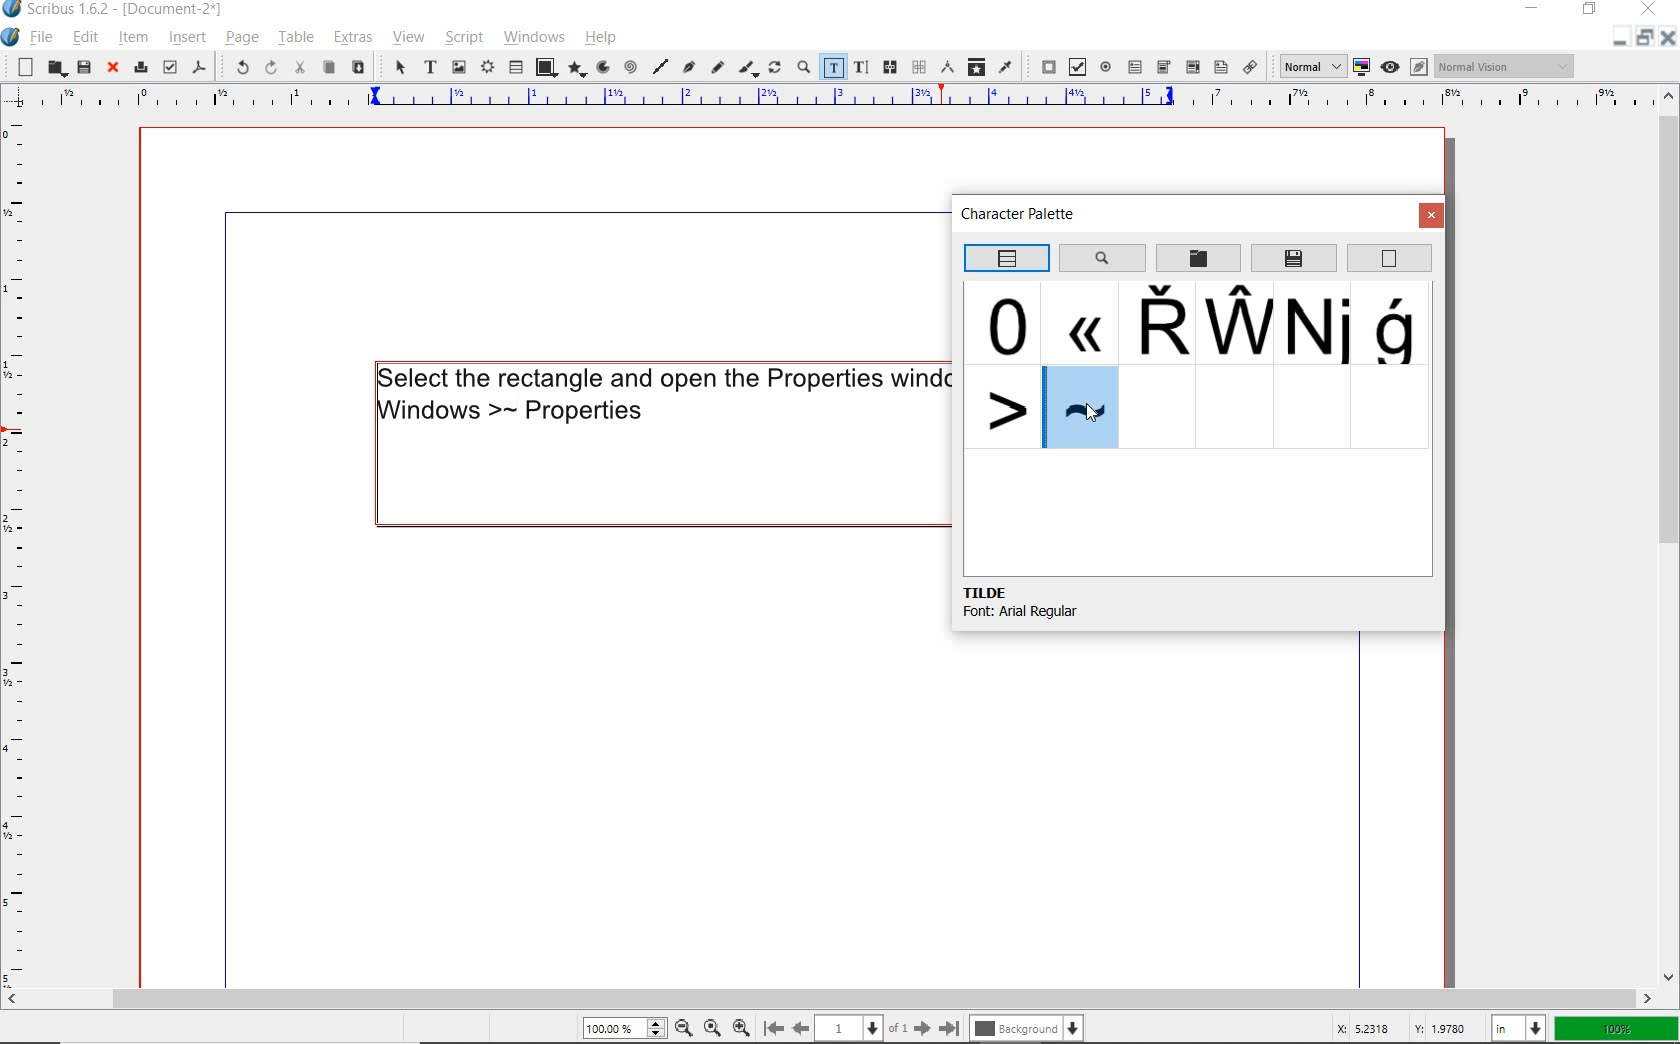 The image size is (1680, 1044). I want to click on show/hide enhanced palette, so click(1005, 259).